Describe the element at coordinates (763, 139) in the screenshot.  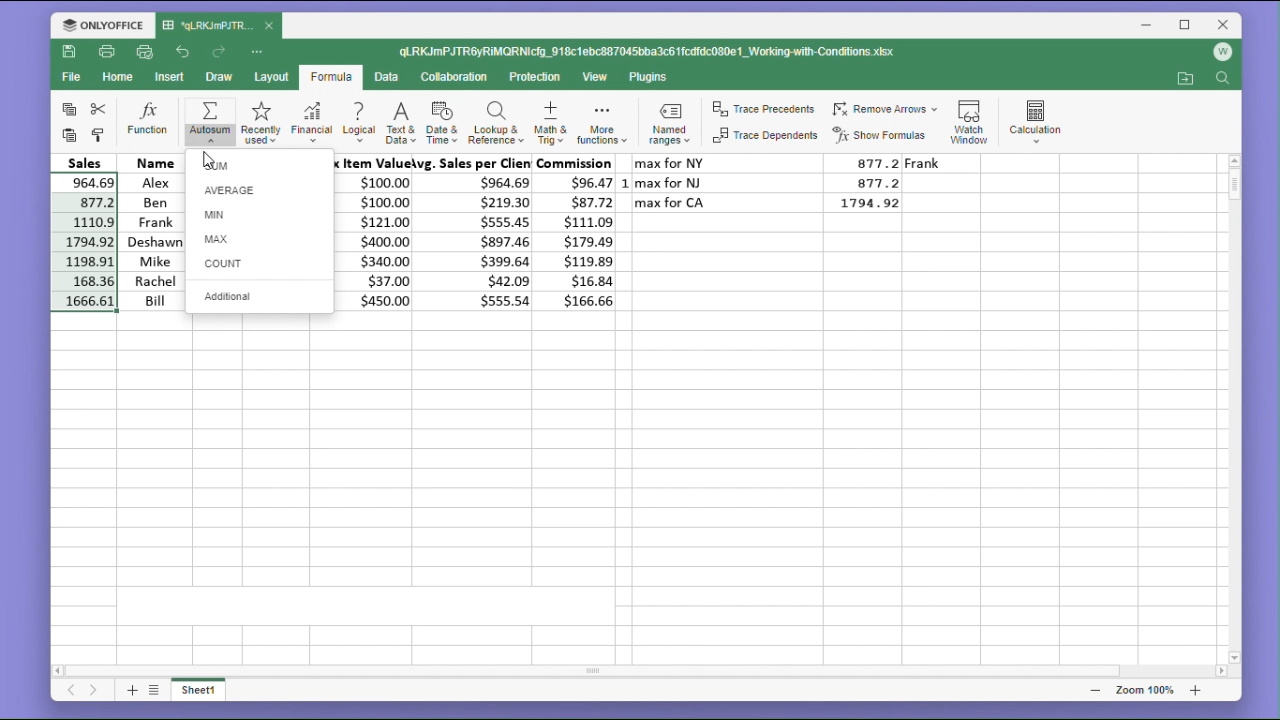
I see `trace dependents` at that location.